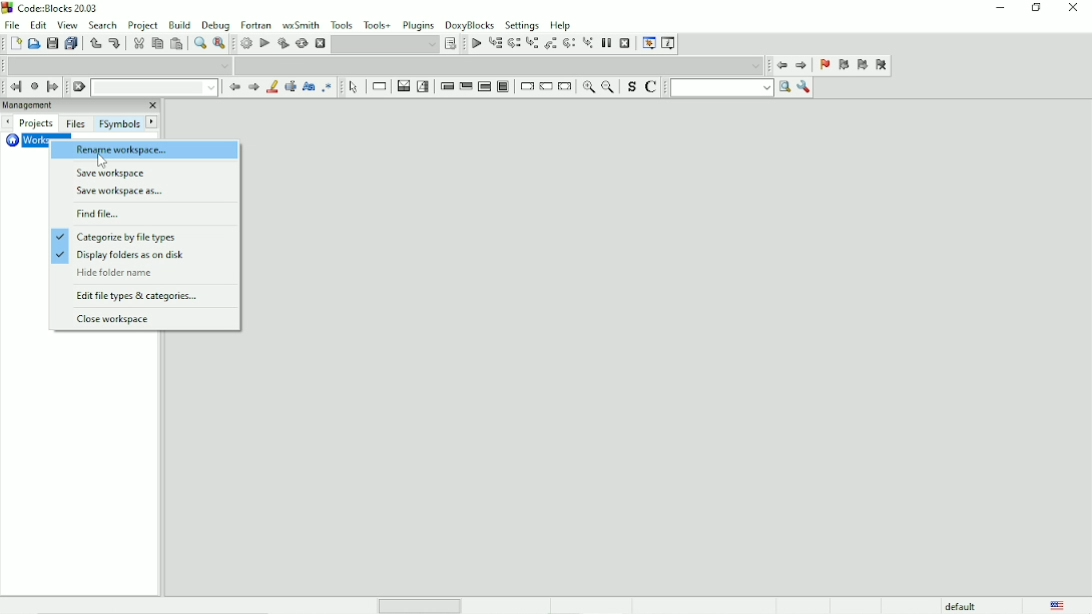  I want to click on Help, so click(560, 24).